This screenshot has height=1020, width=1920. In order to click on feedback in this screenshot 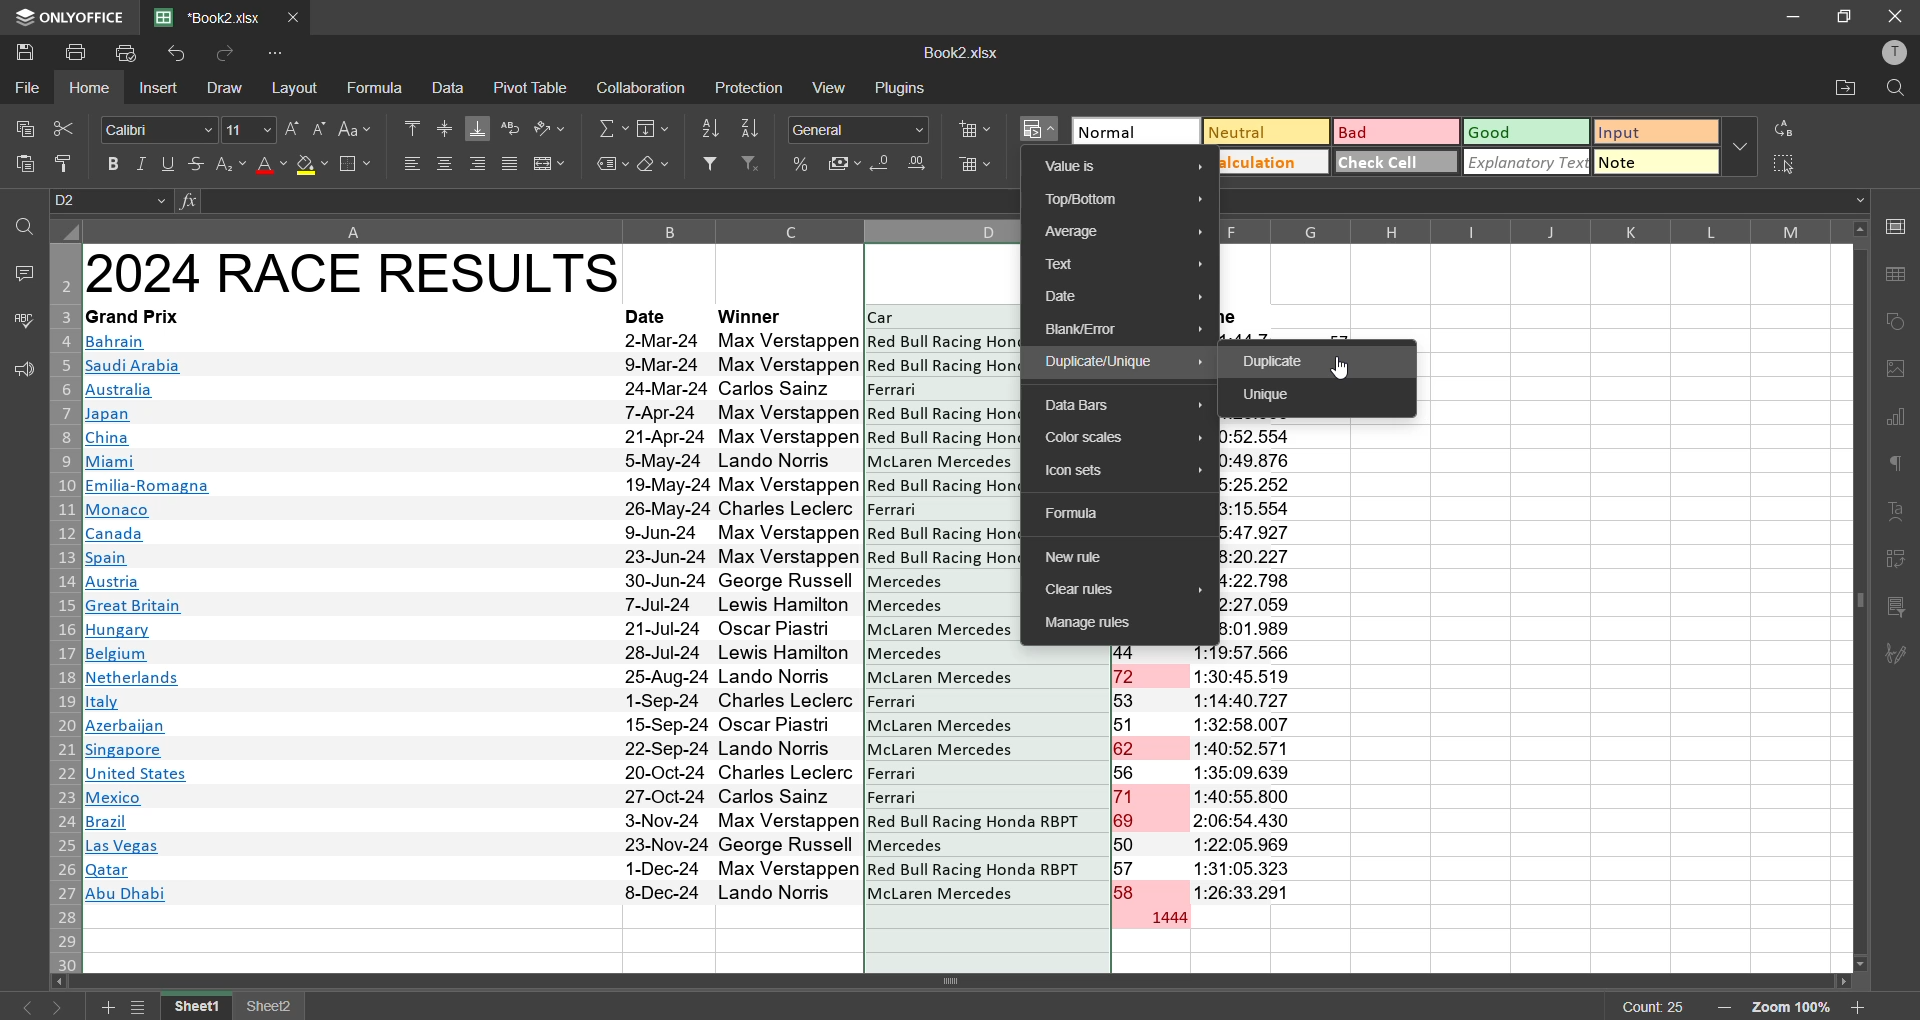, I will do `click(20, 370)`.